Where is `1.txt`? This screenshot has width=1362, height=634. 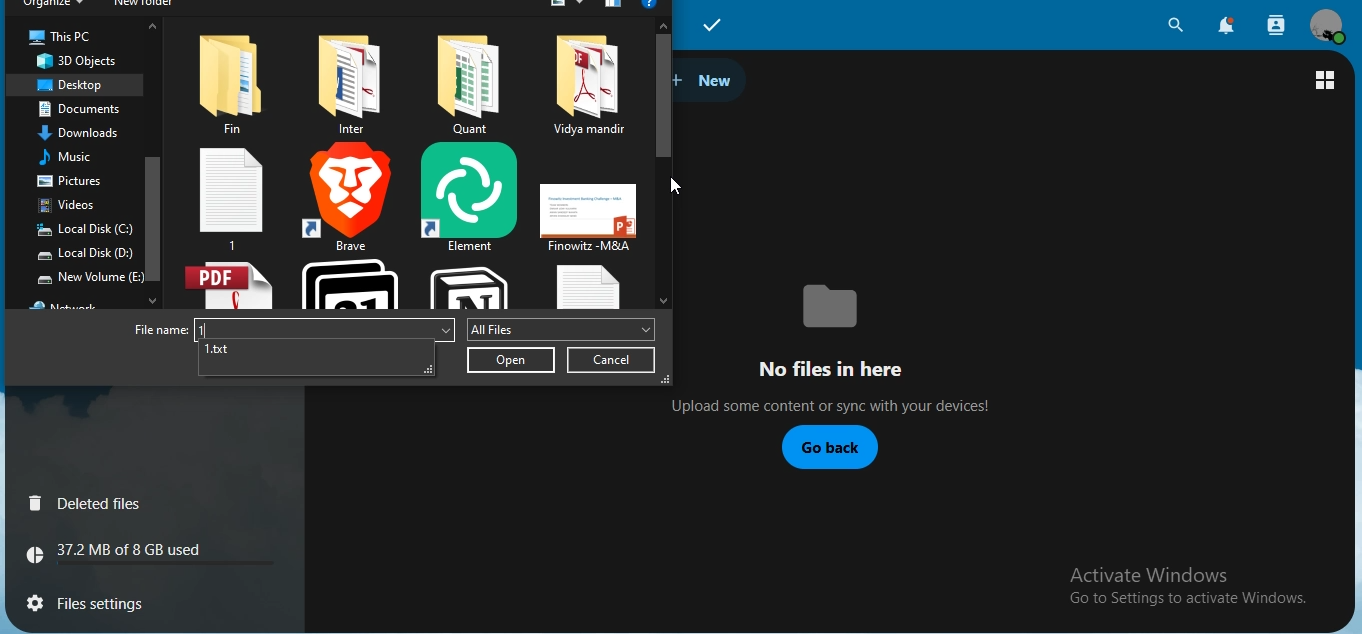
1.txt is located at coordinates (221, 335).